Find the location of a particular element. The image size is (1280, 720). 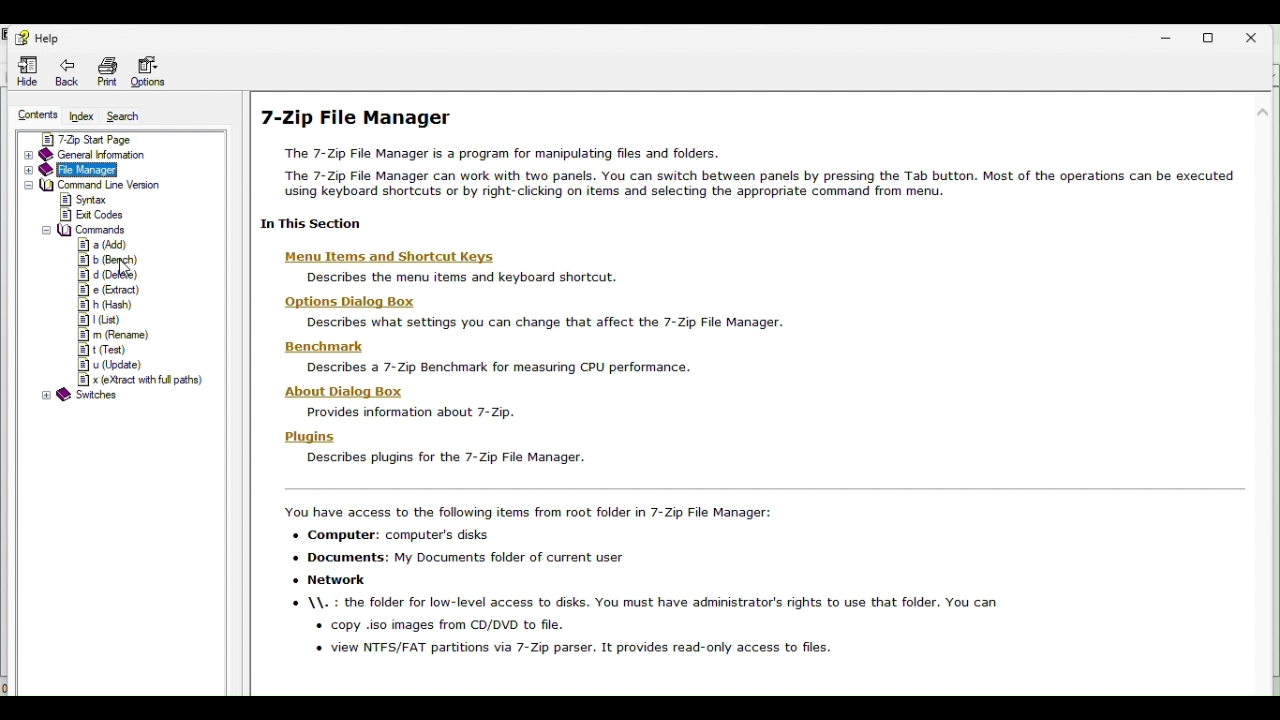

Provides information about 7-Zip. is located at coordinates (414, 414).